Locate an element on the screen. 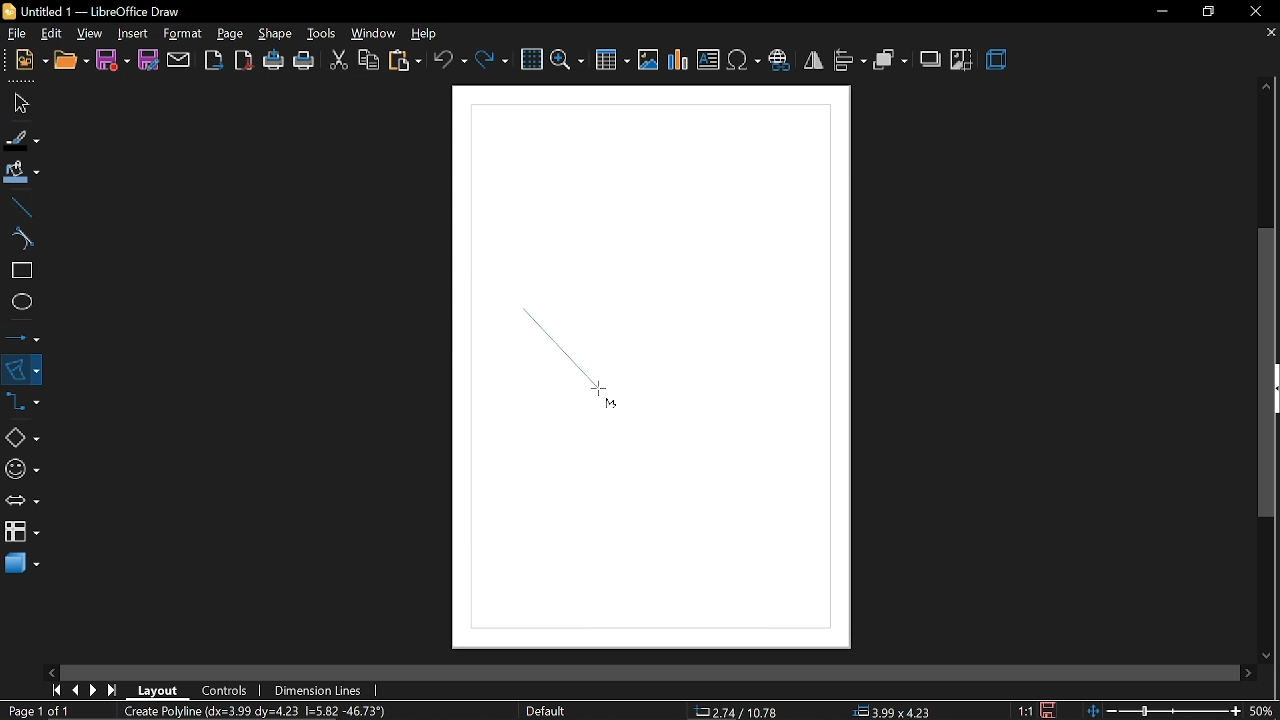  current zoom is located at coordinates (1262, 711).